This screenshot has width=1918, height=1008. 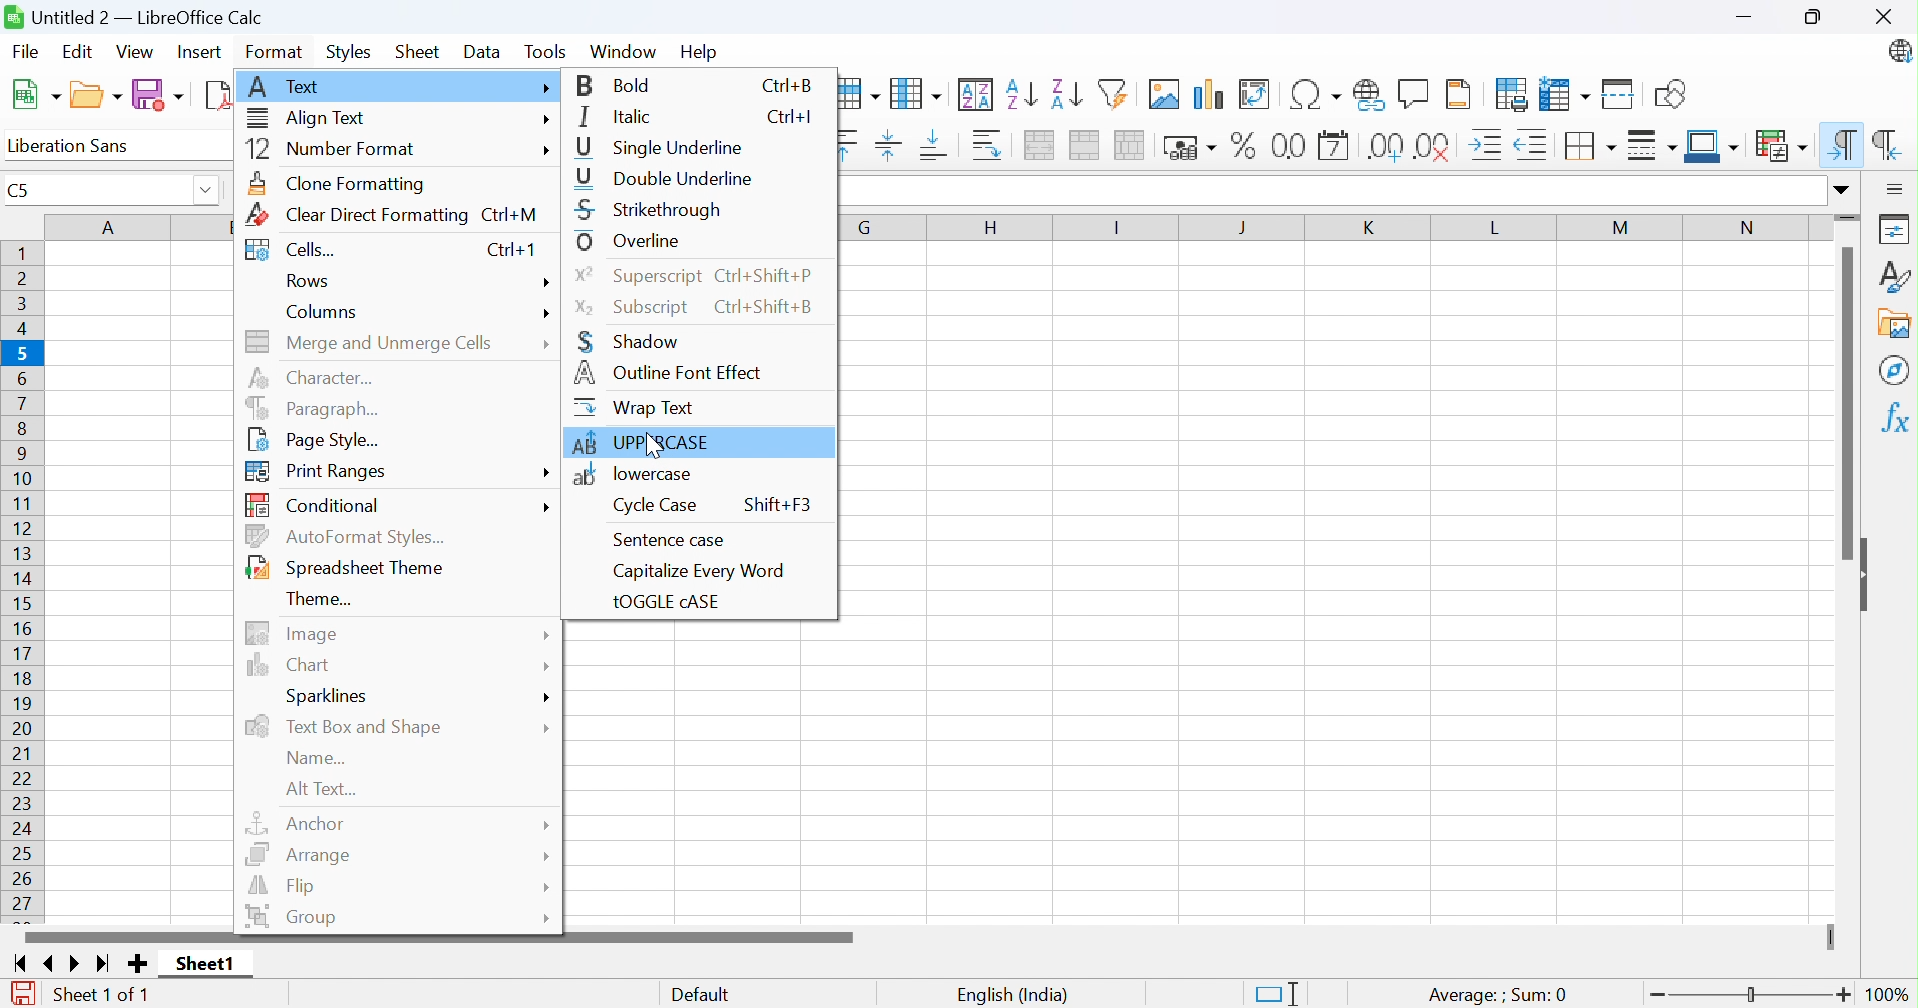 I want to click on Functions, so click(x=1896, y=415).